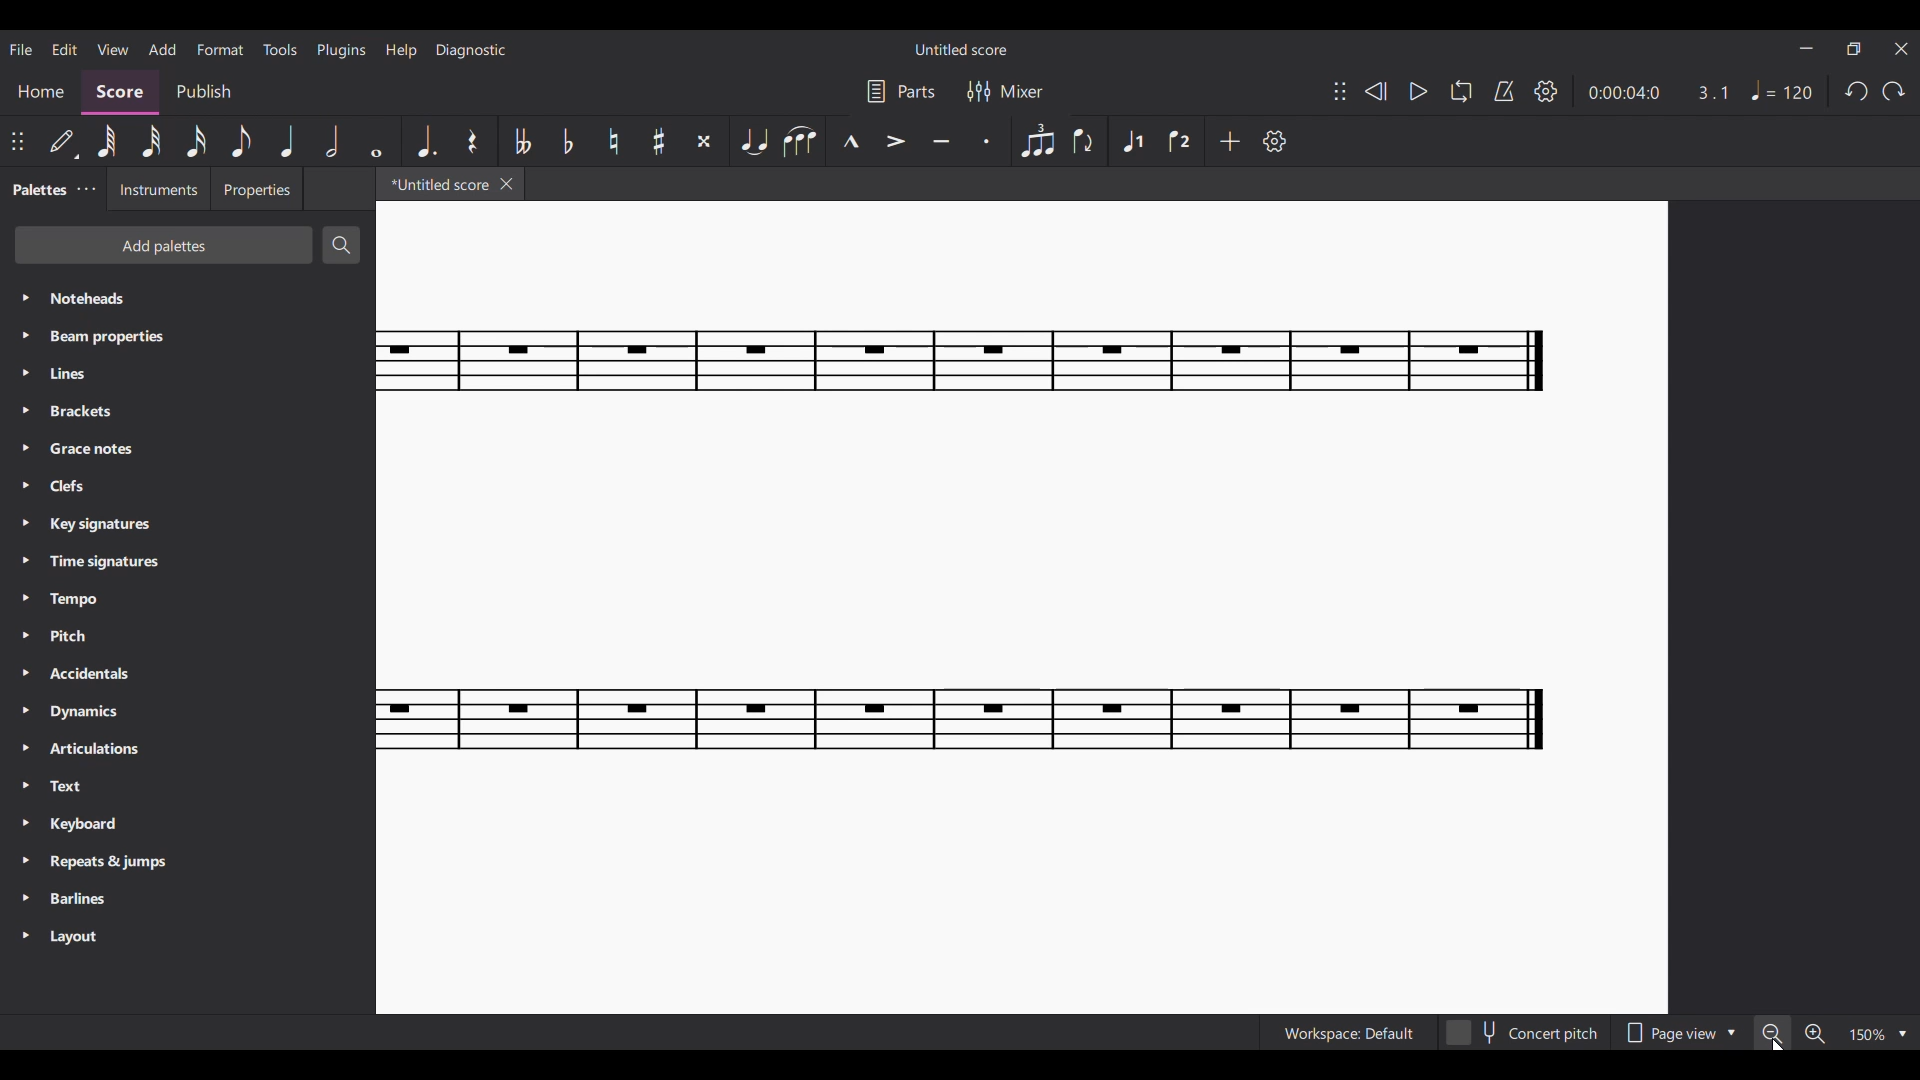 The height and width of the screenshot is (1080, 1920). Describe the element at coordinates (1419, 91) in the screenshot. I see `Play` at that location.